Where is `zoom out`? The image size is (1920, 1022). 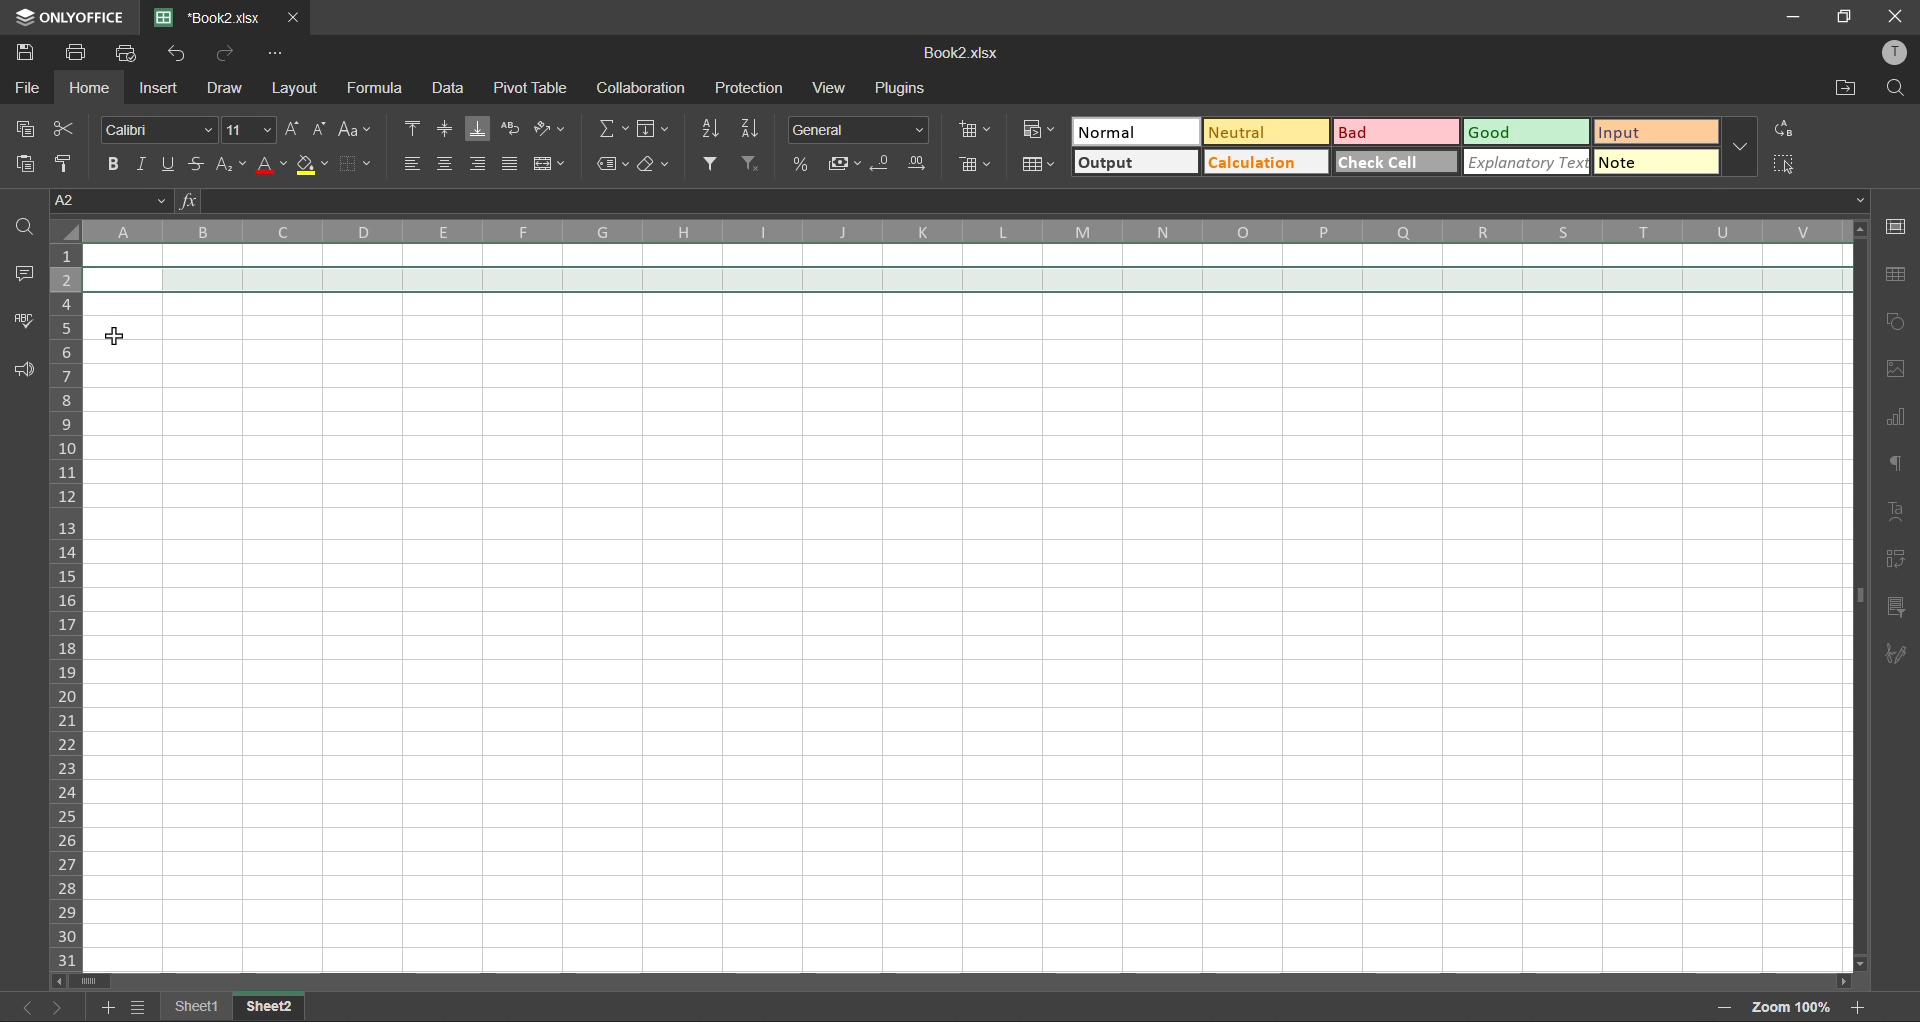 zoom out is located at coordinates (1720, 1009).